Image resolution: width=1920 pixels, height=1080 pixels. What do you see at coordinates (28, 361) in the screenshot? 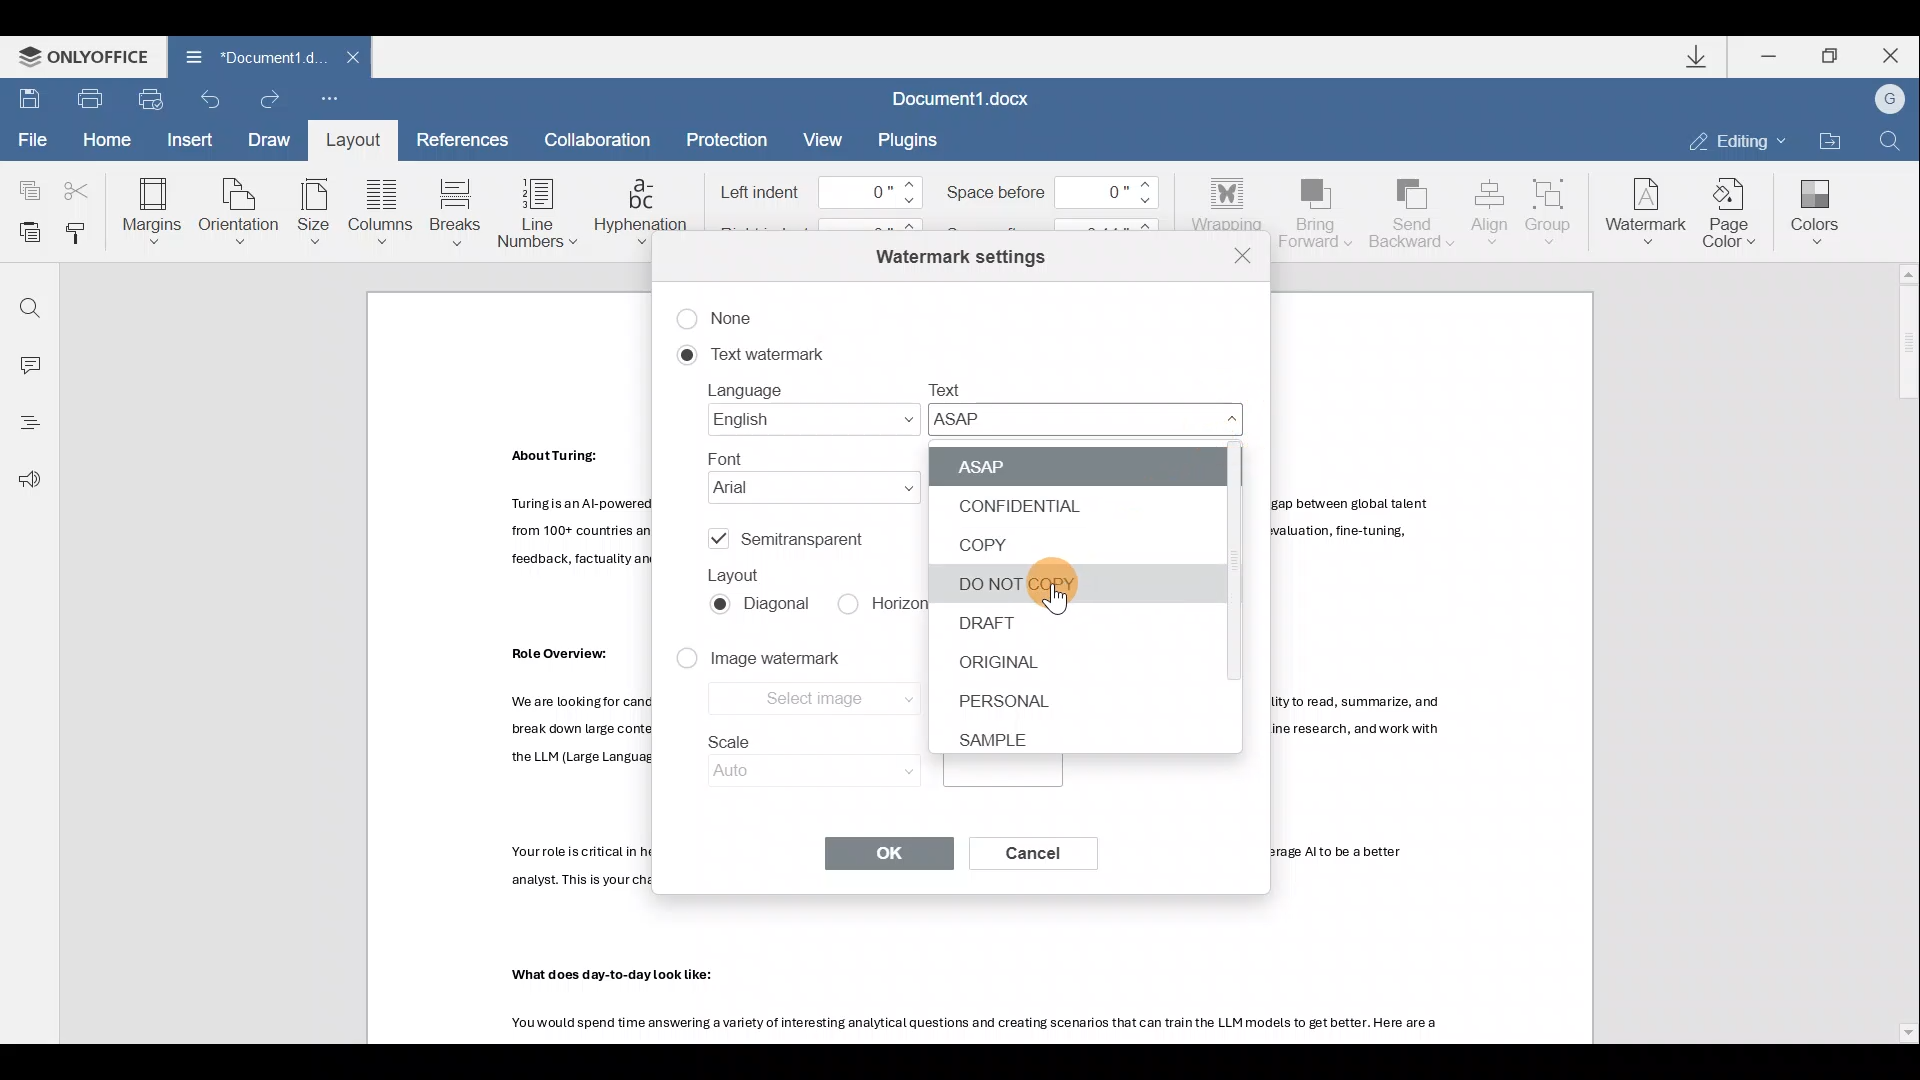
I see `Comment` at bounding box center [28, 361].